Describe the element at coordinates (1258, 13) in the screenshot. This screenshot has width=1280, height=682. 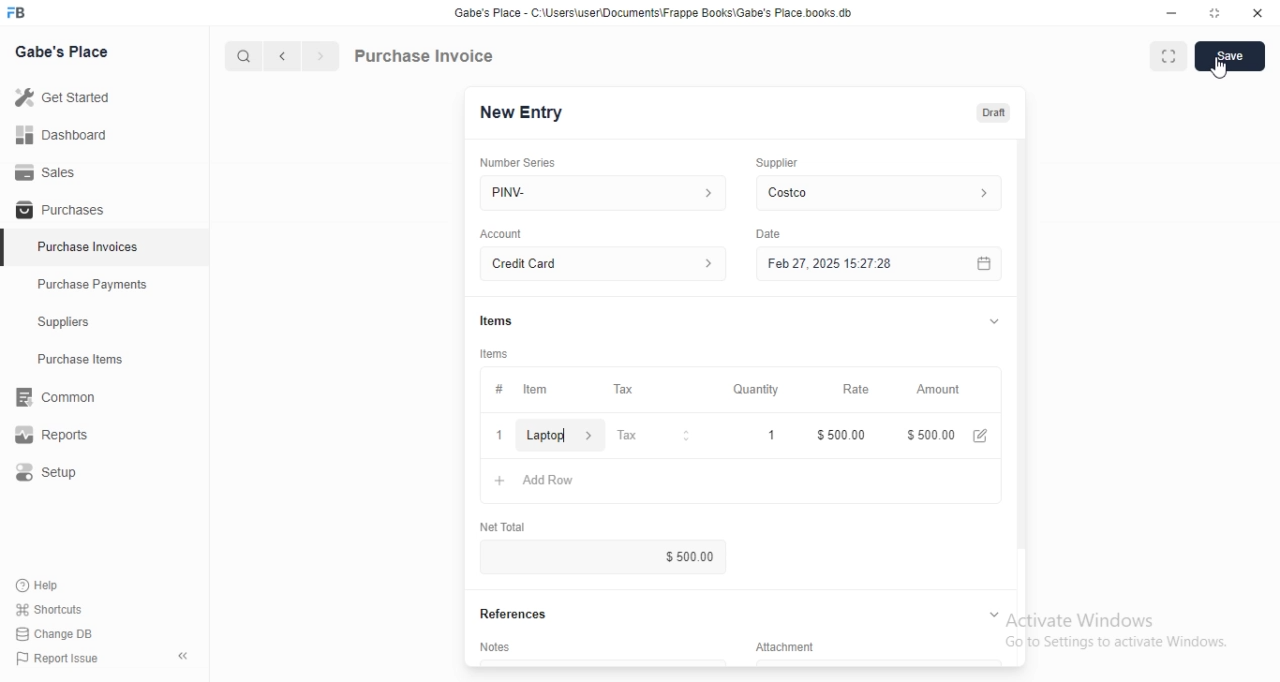
I see `Close` at that location.